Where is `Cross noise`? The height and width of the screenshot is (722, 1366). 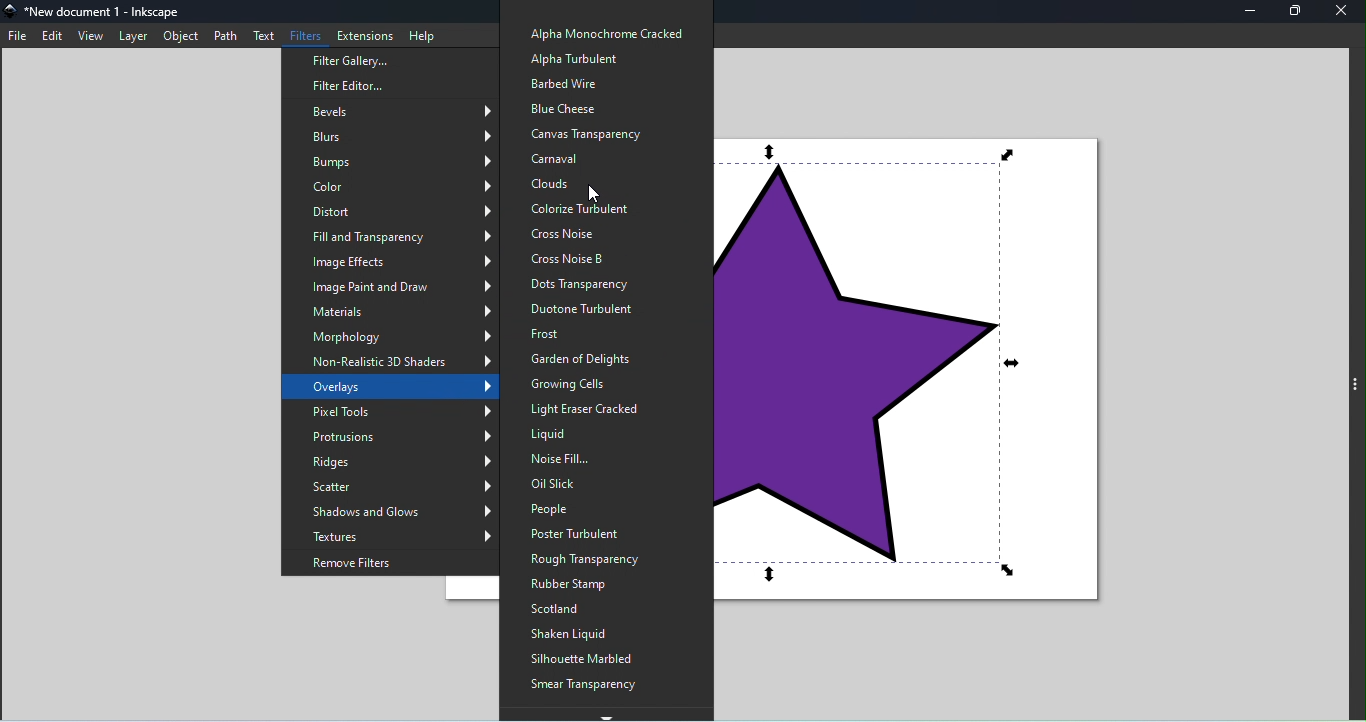 Cross noise is located at coordinates (596, 233).